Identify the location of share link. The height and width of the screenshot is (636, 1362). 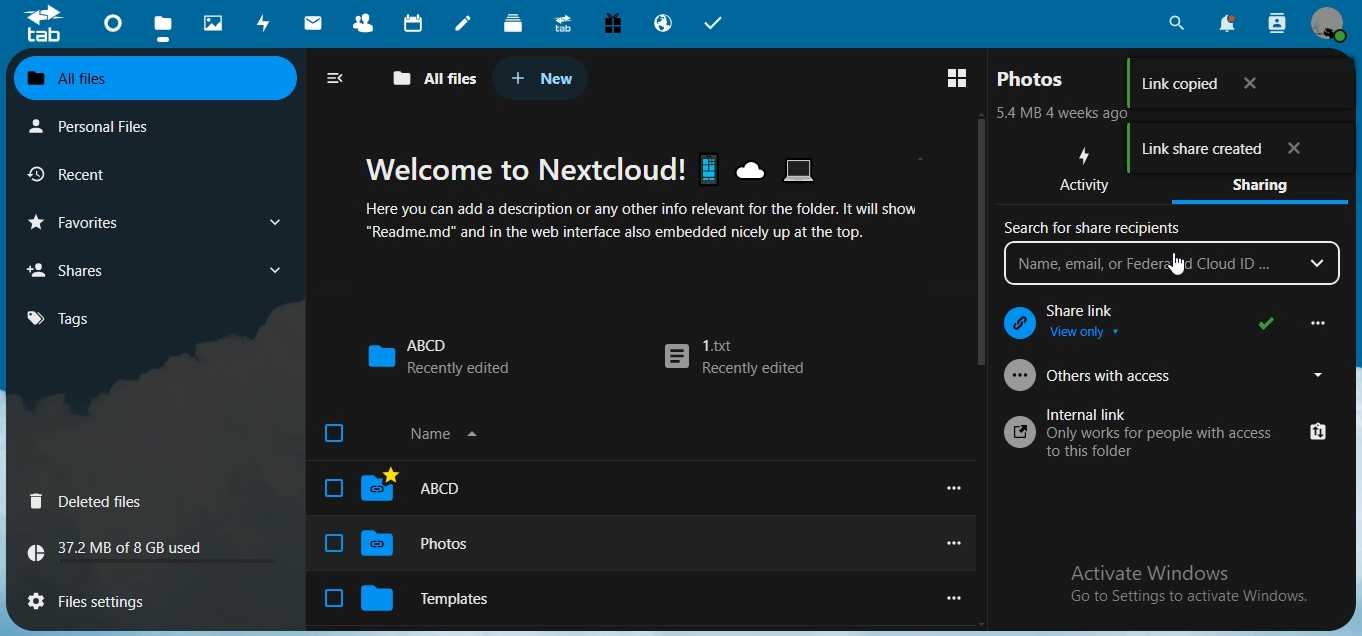
(1143, 316).